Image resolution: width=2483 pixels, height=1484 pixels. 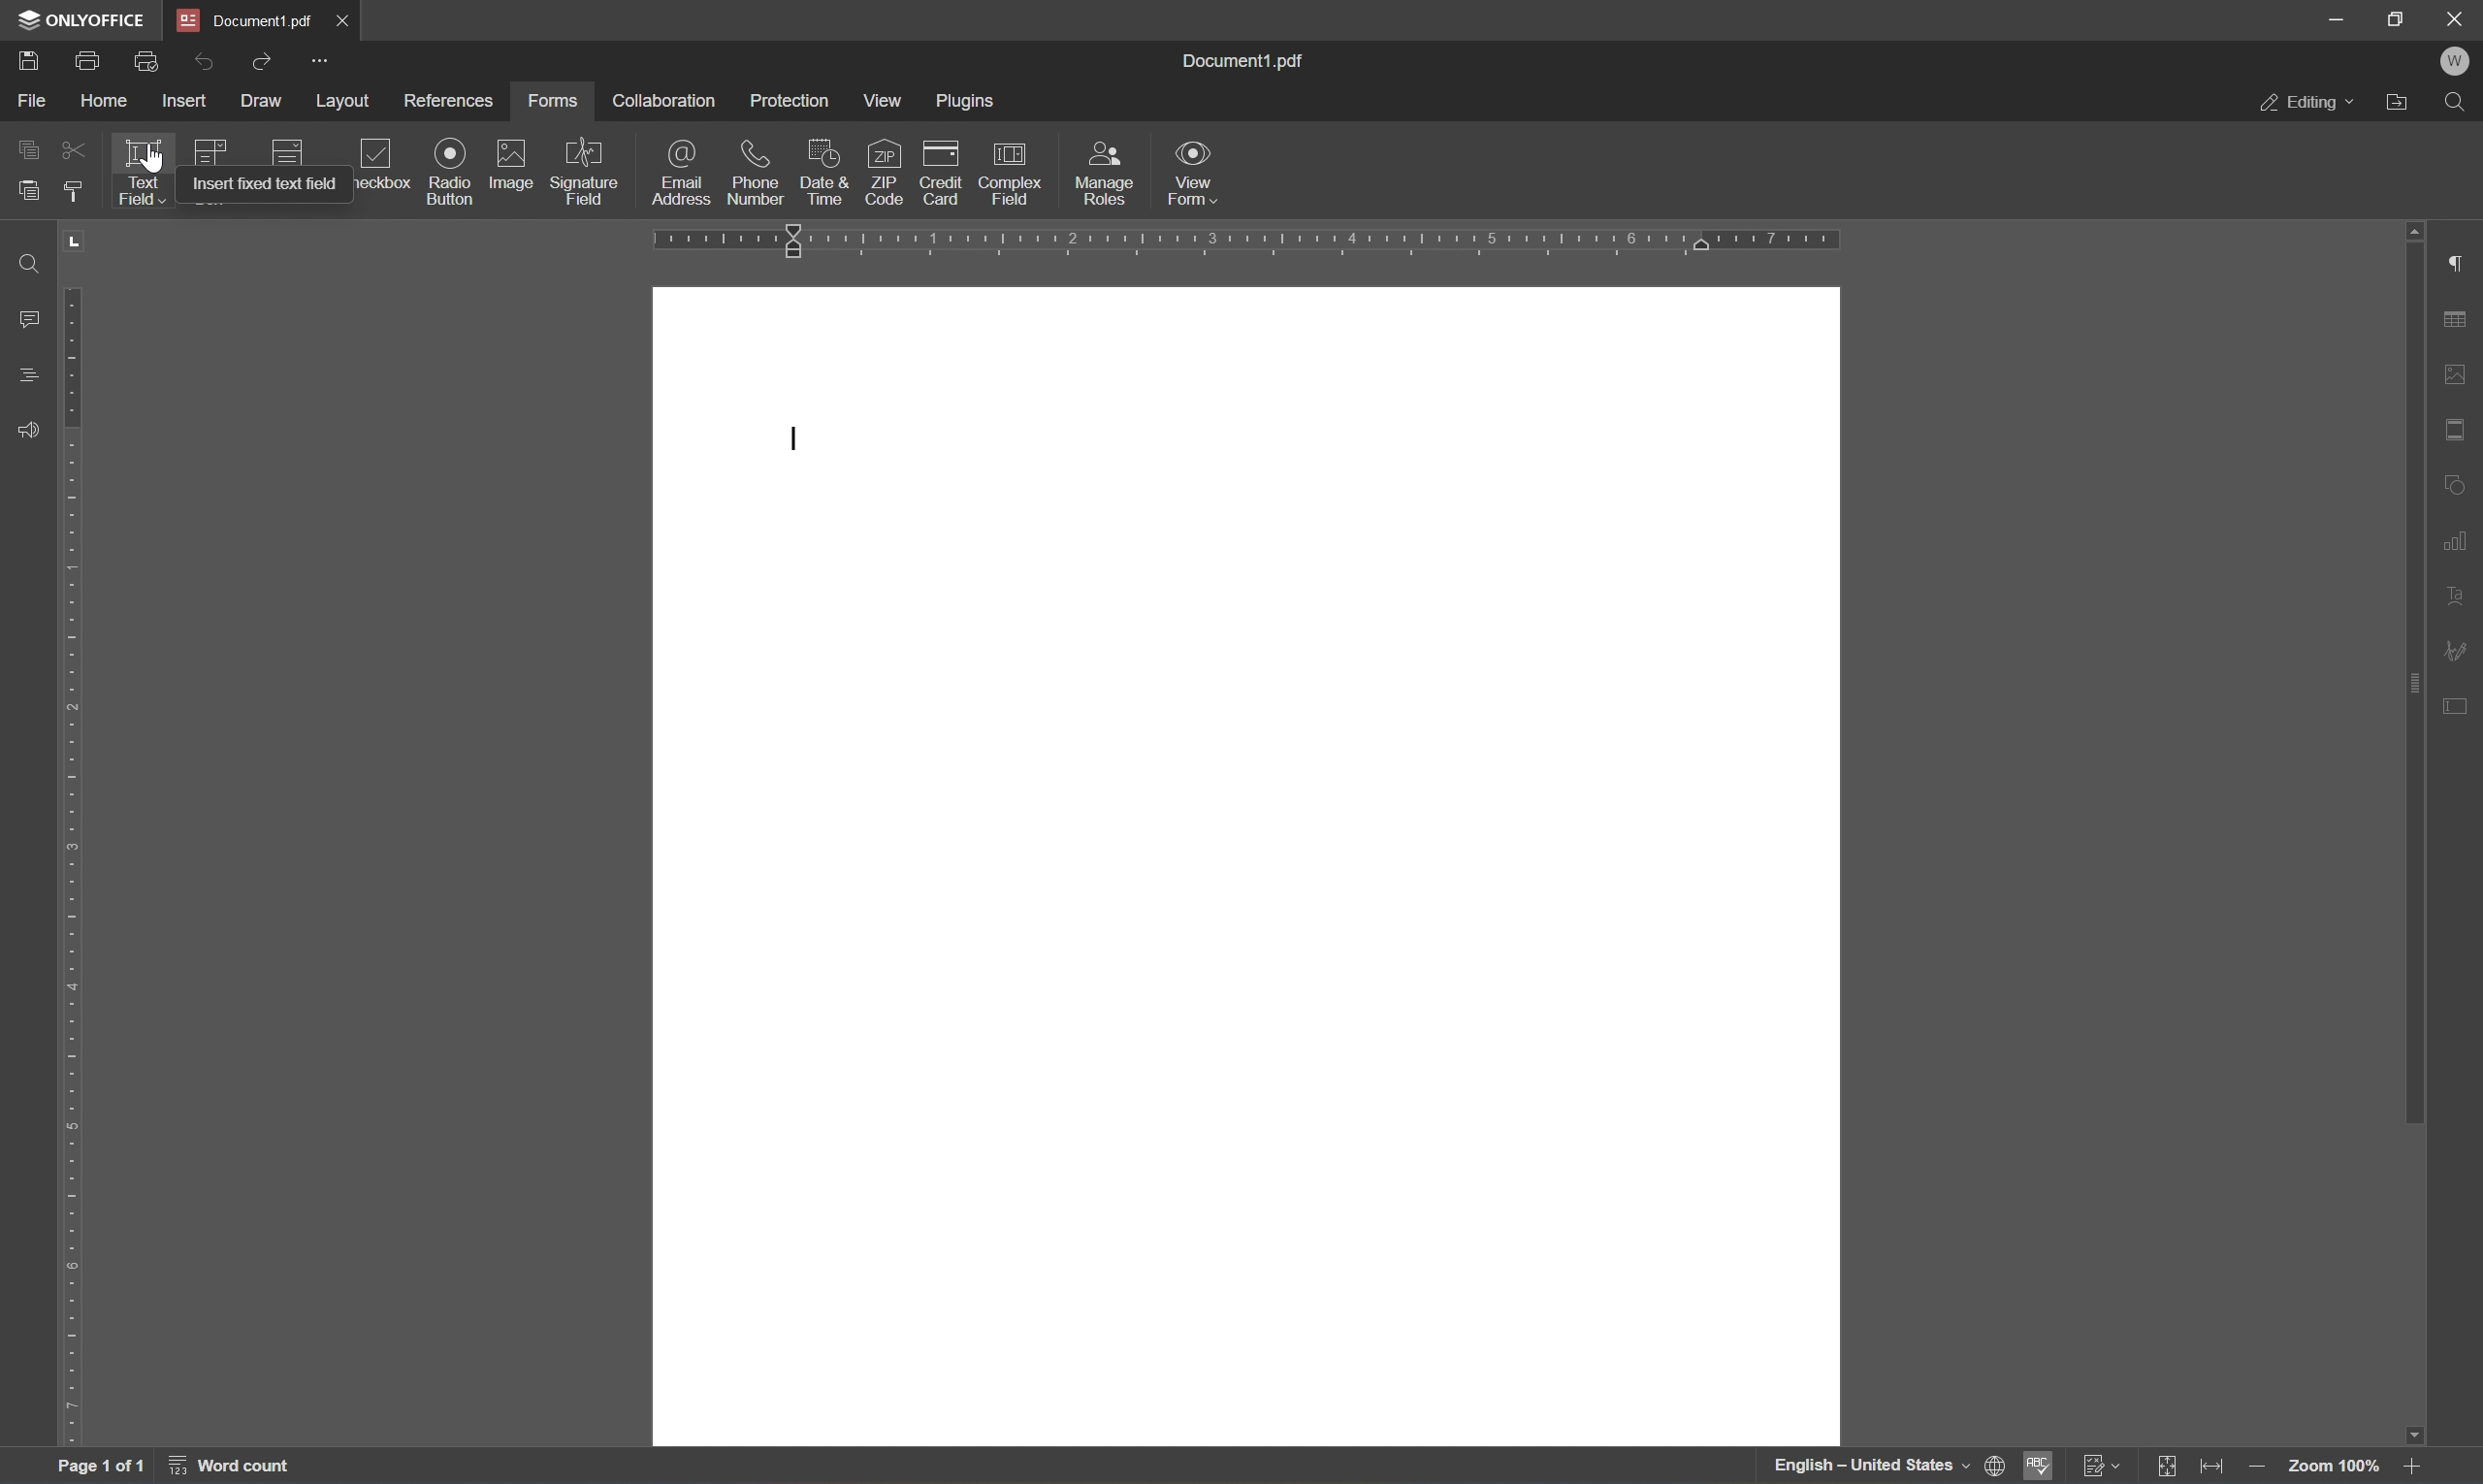 I want to click on more, so click(x=323, y=62).